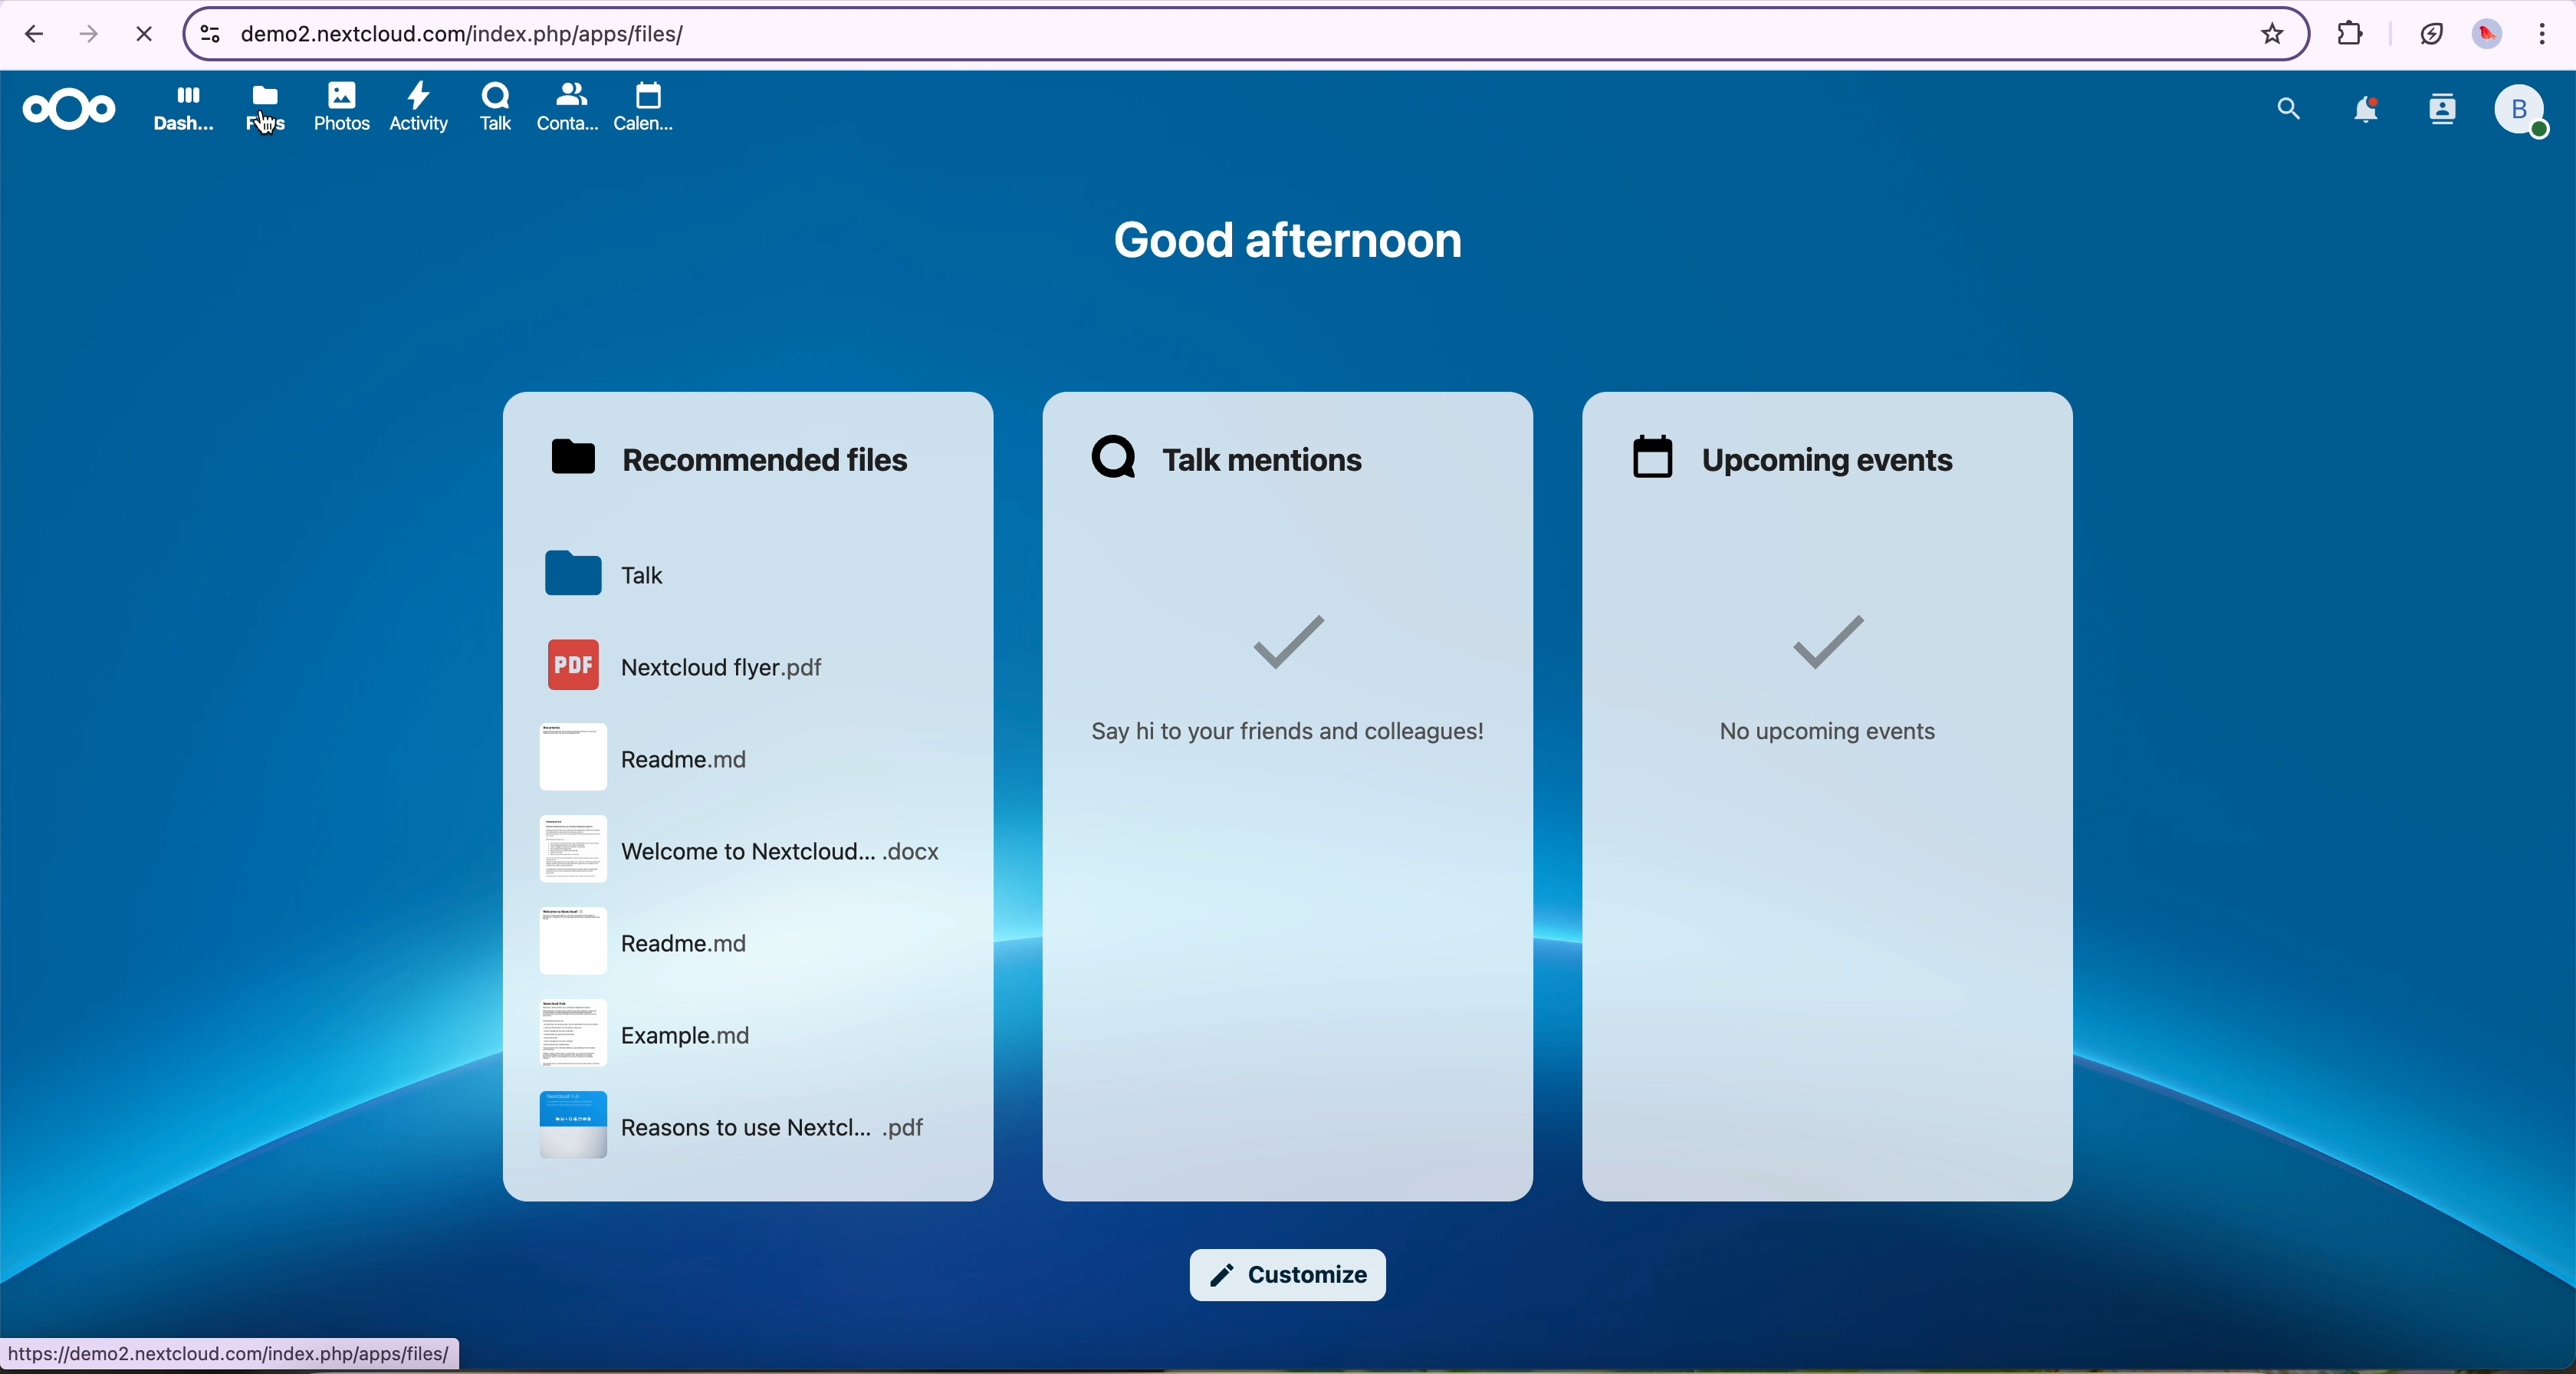  Describe the element at coordinates (270, 127) in the screenshot. I see `cursor` at that location.